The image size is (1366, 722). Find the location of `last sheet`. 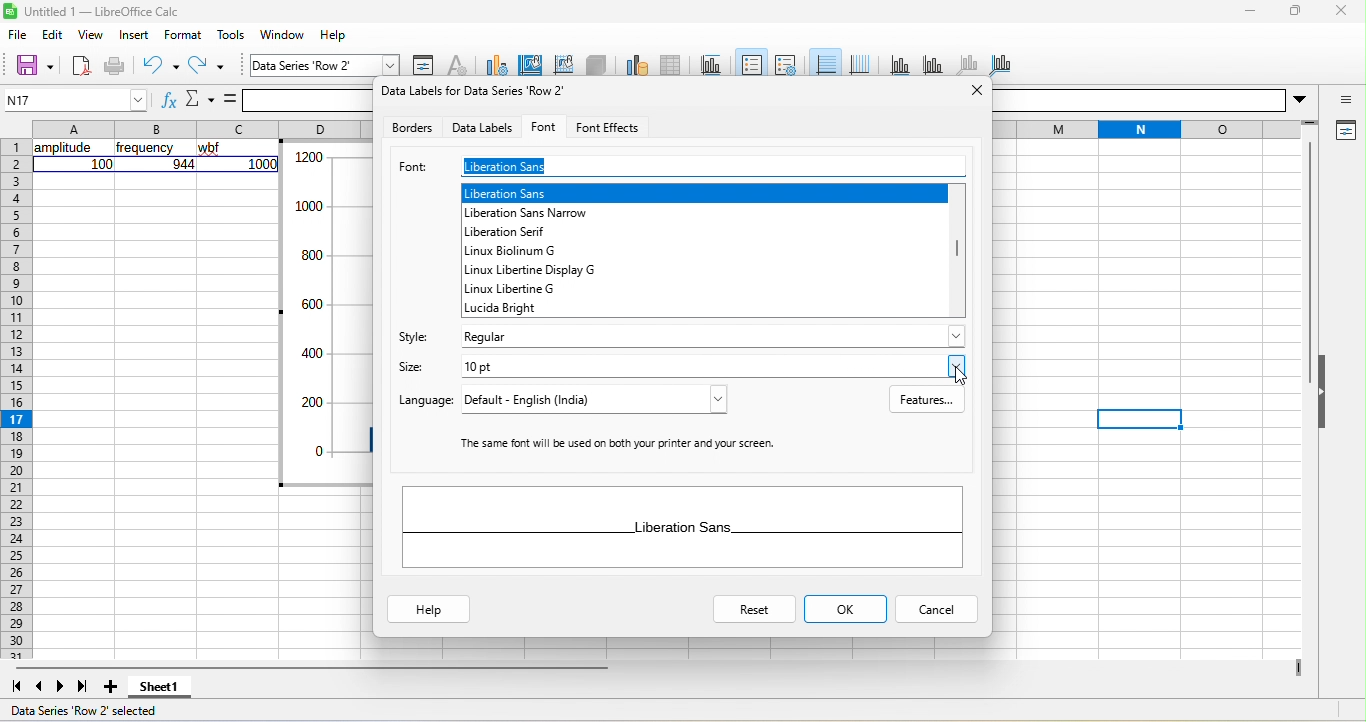

last sheet is located at coordinates (86, 688).